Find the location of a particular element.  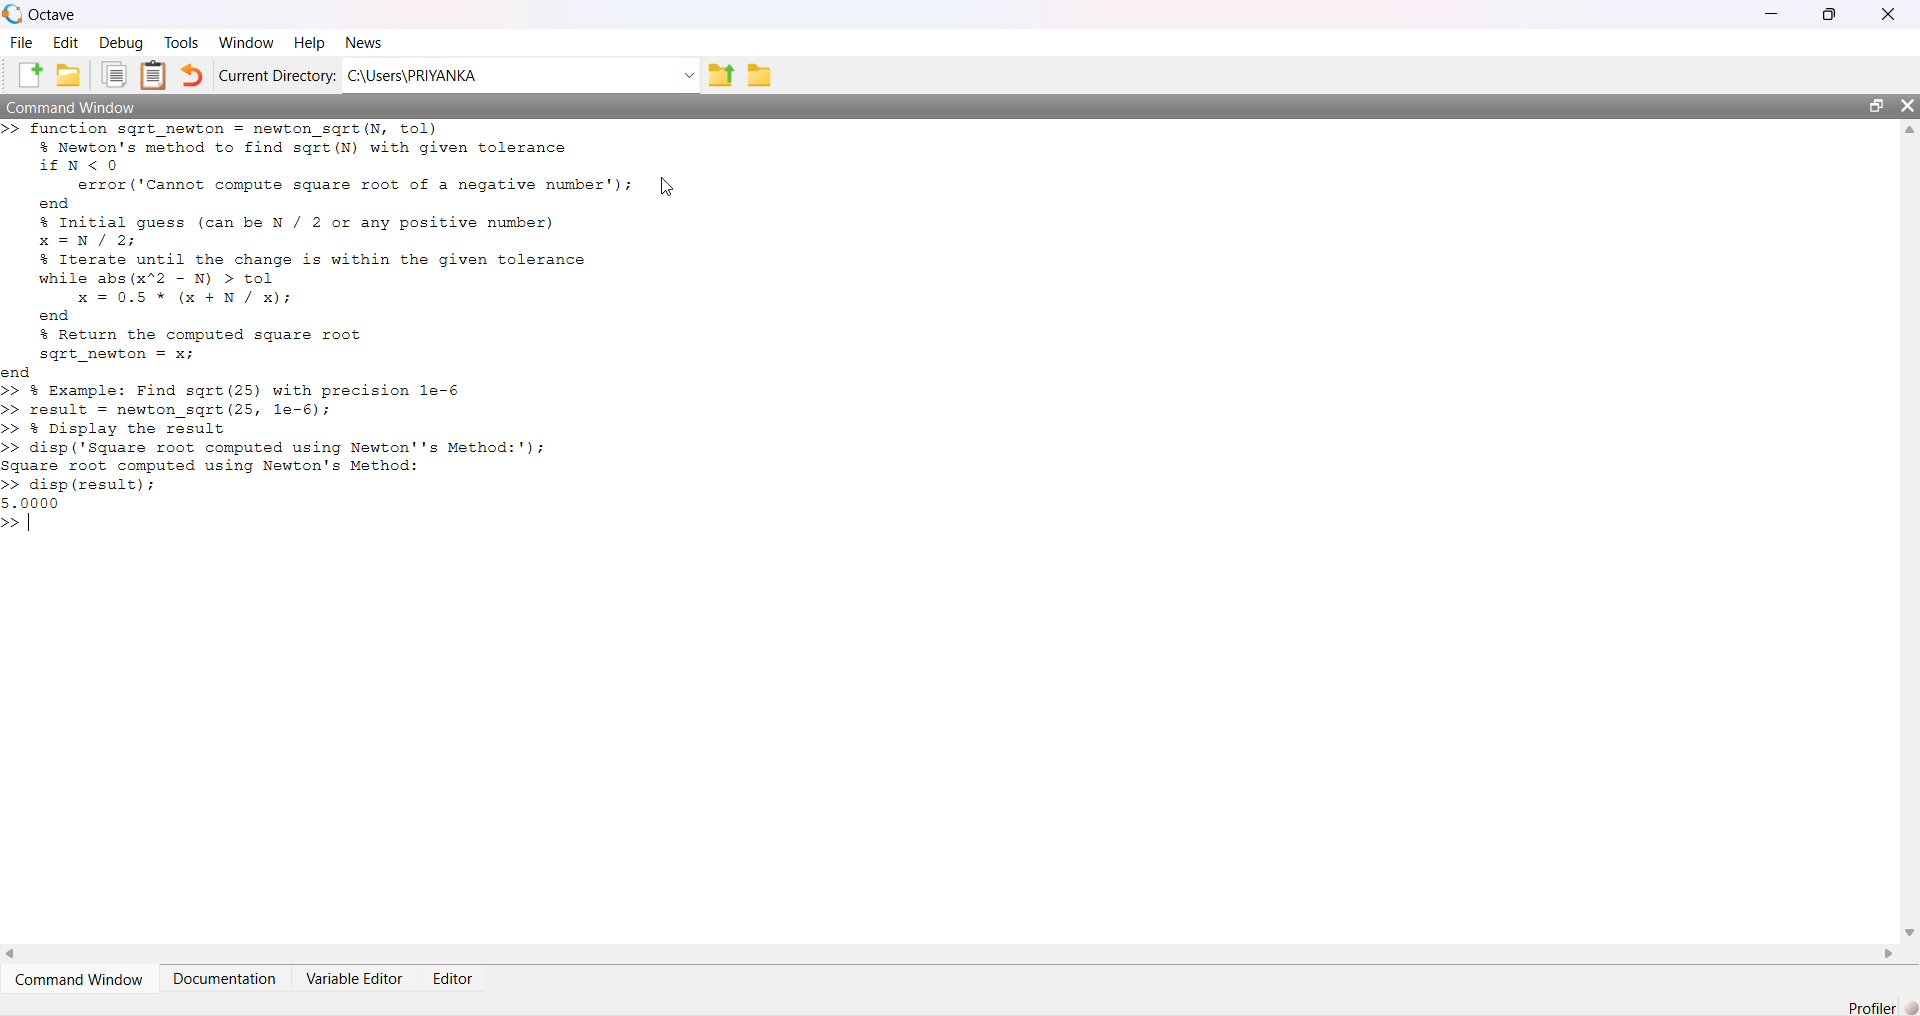

Close is located at coordinates (1886, 14).